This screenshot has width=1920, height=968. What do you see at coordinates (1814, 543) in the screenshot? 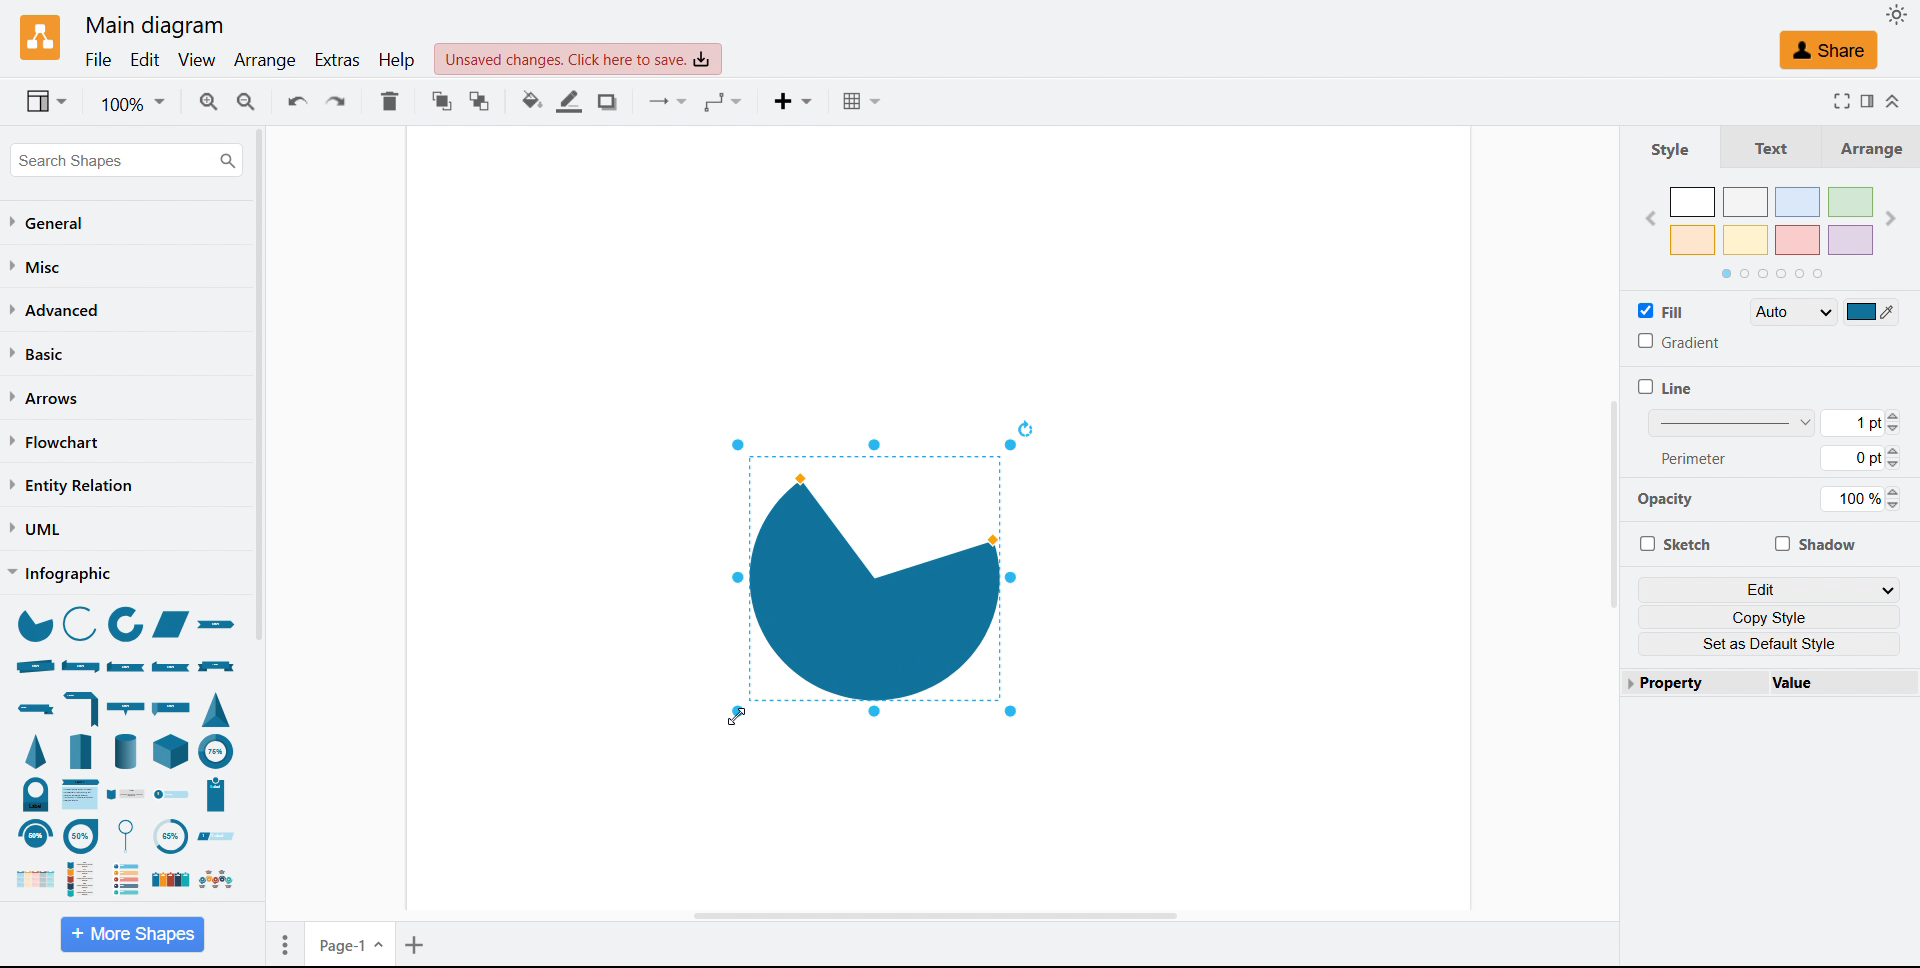
I see `Shadow ` at bounding box center [1814, 543].